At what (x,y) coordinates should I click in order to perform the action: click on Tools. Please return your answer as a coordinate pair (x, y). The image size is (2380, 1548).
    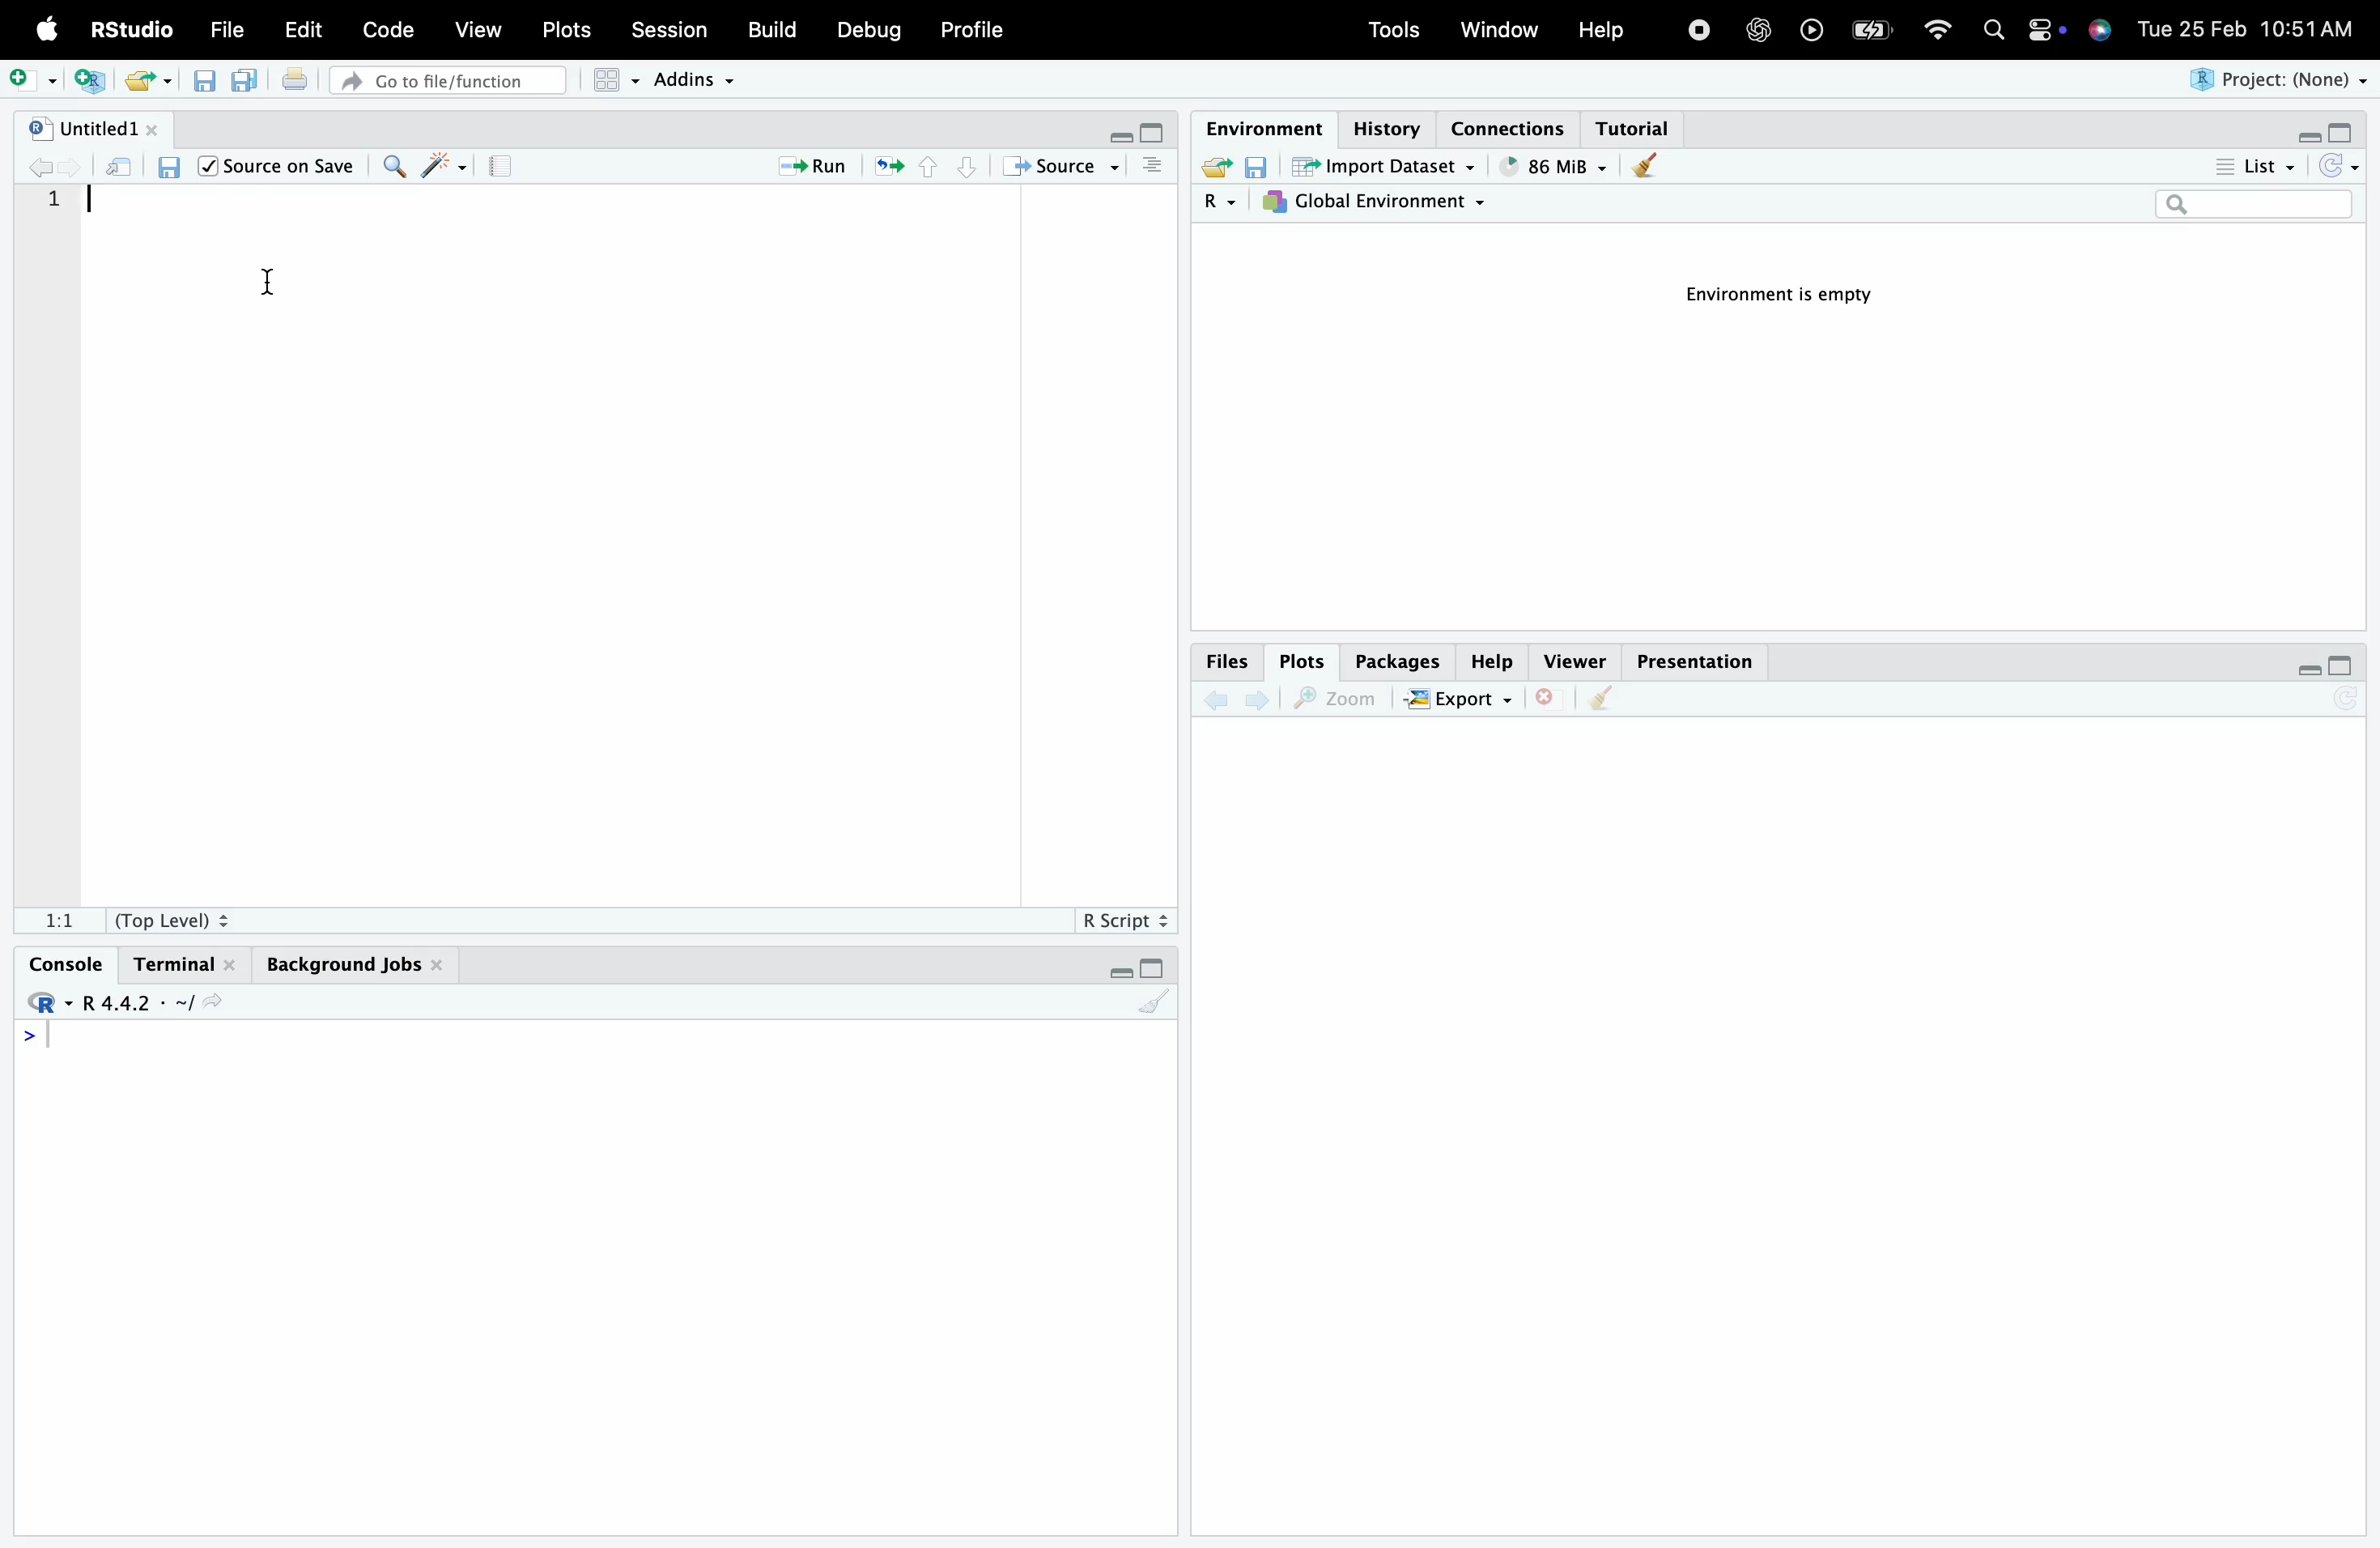
    Looking at the image, I should click on (1393, 30).